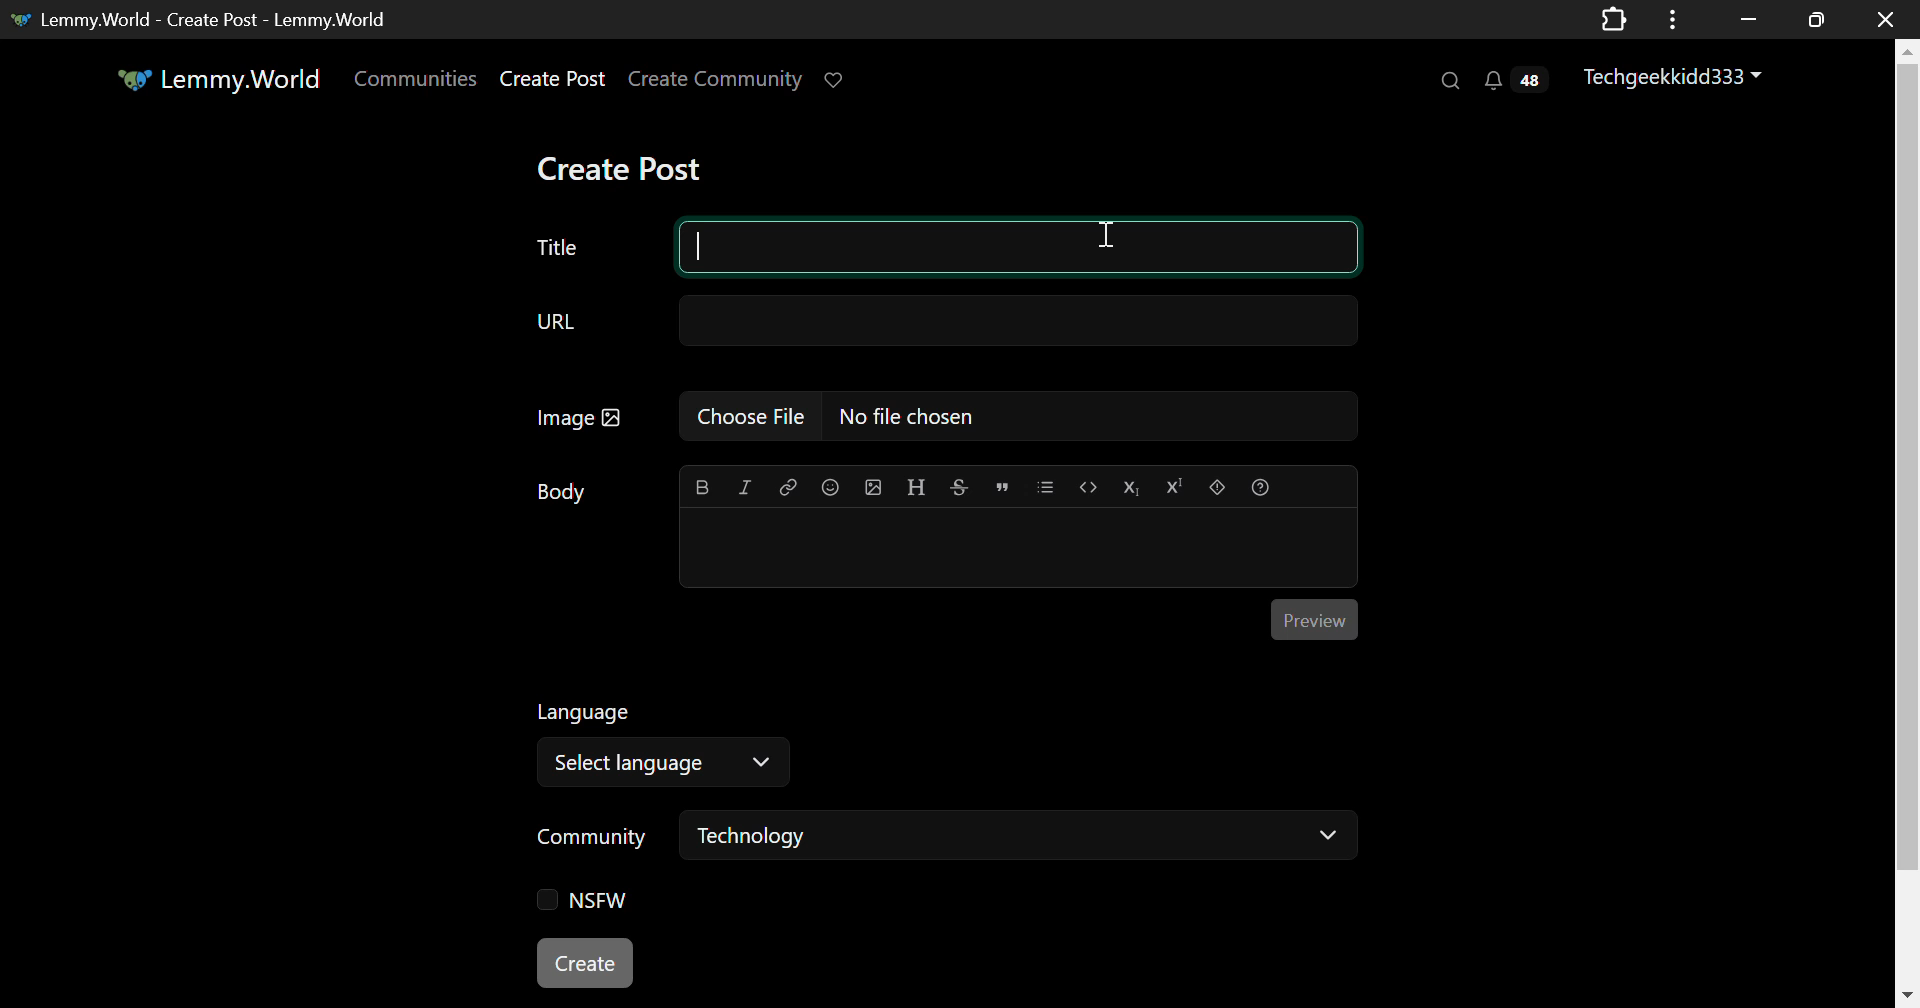  Describe the element at coordinates (1748, 19) in the screenshot. I see `Restore Down` at that location.